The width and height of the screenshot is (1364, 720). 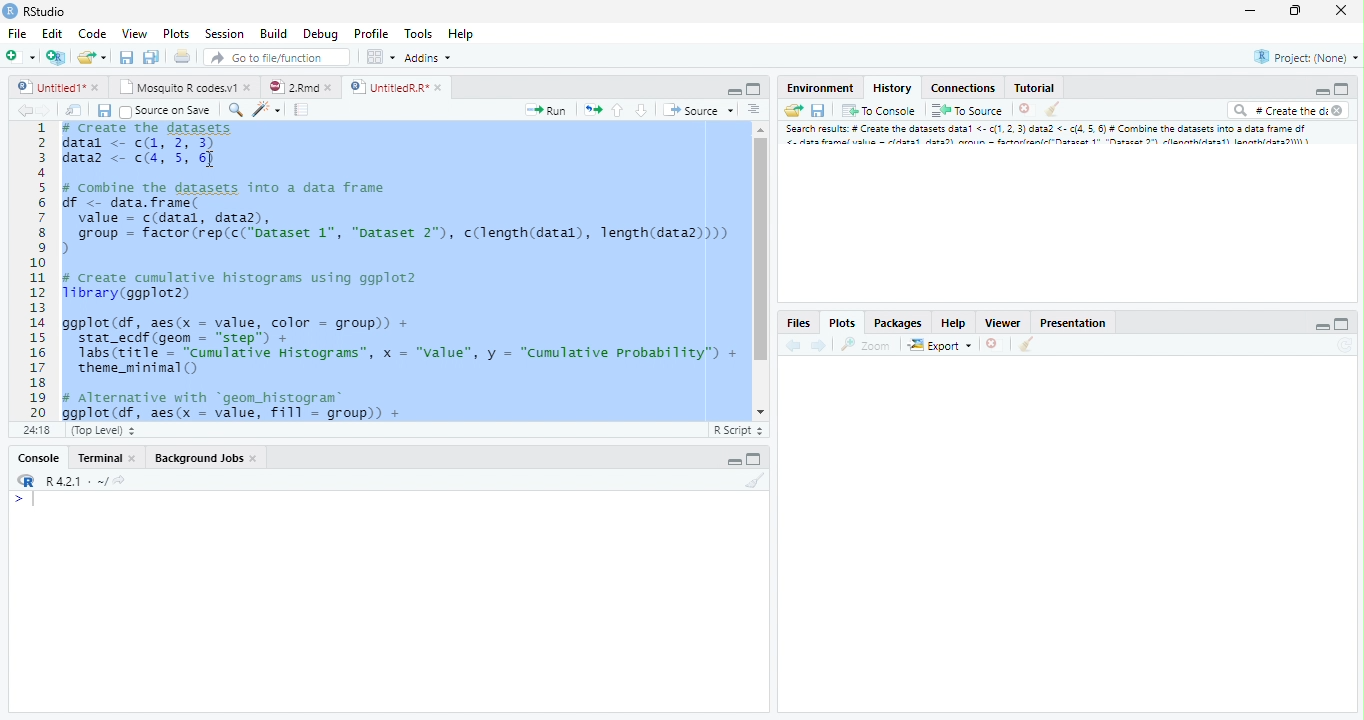 What do you see at coordinates (992, 342) in the screenshot?
I see `Delete ` at bounding box center [992, 342].